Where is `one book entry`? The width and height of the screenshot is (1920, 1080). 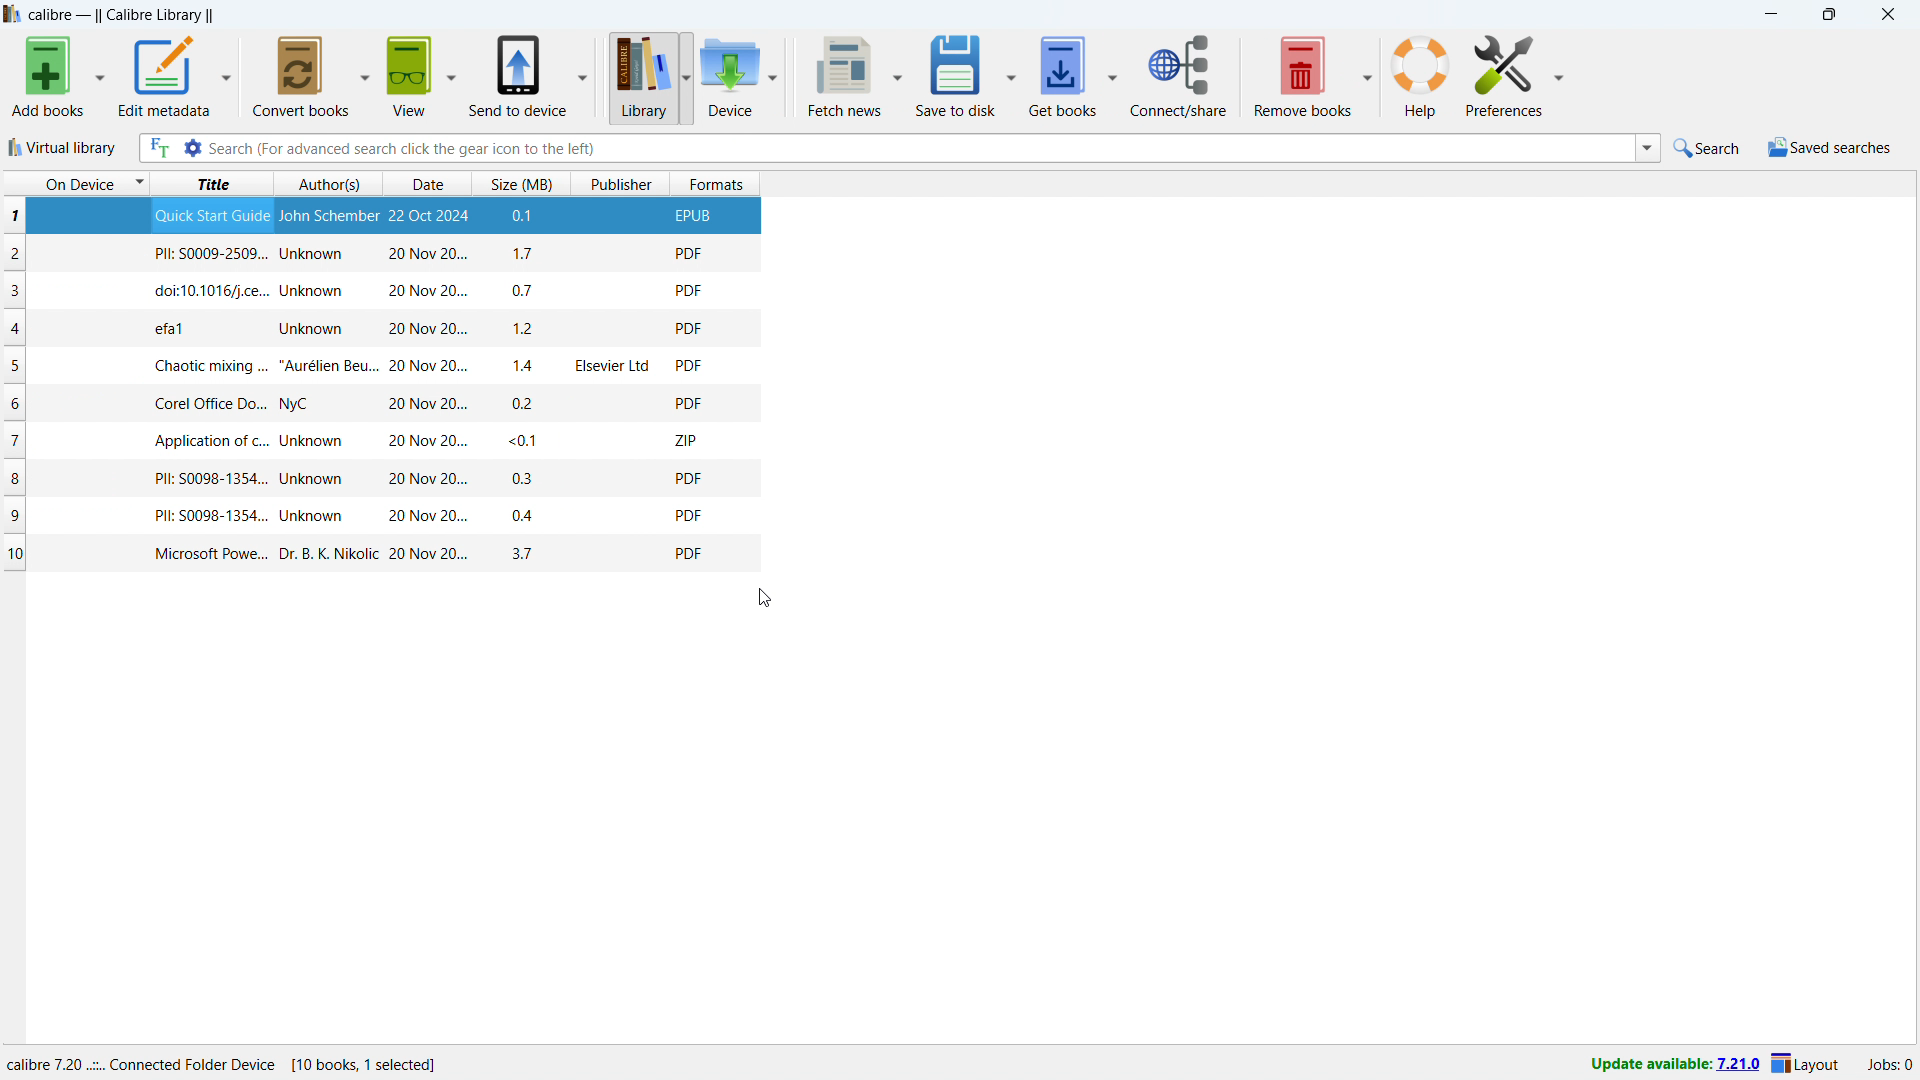 one book entry is located at coordinates (376, 404).